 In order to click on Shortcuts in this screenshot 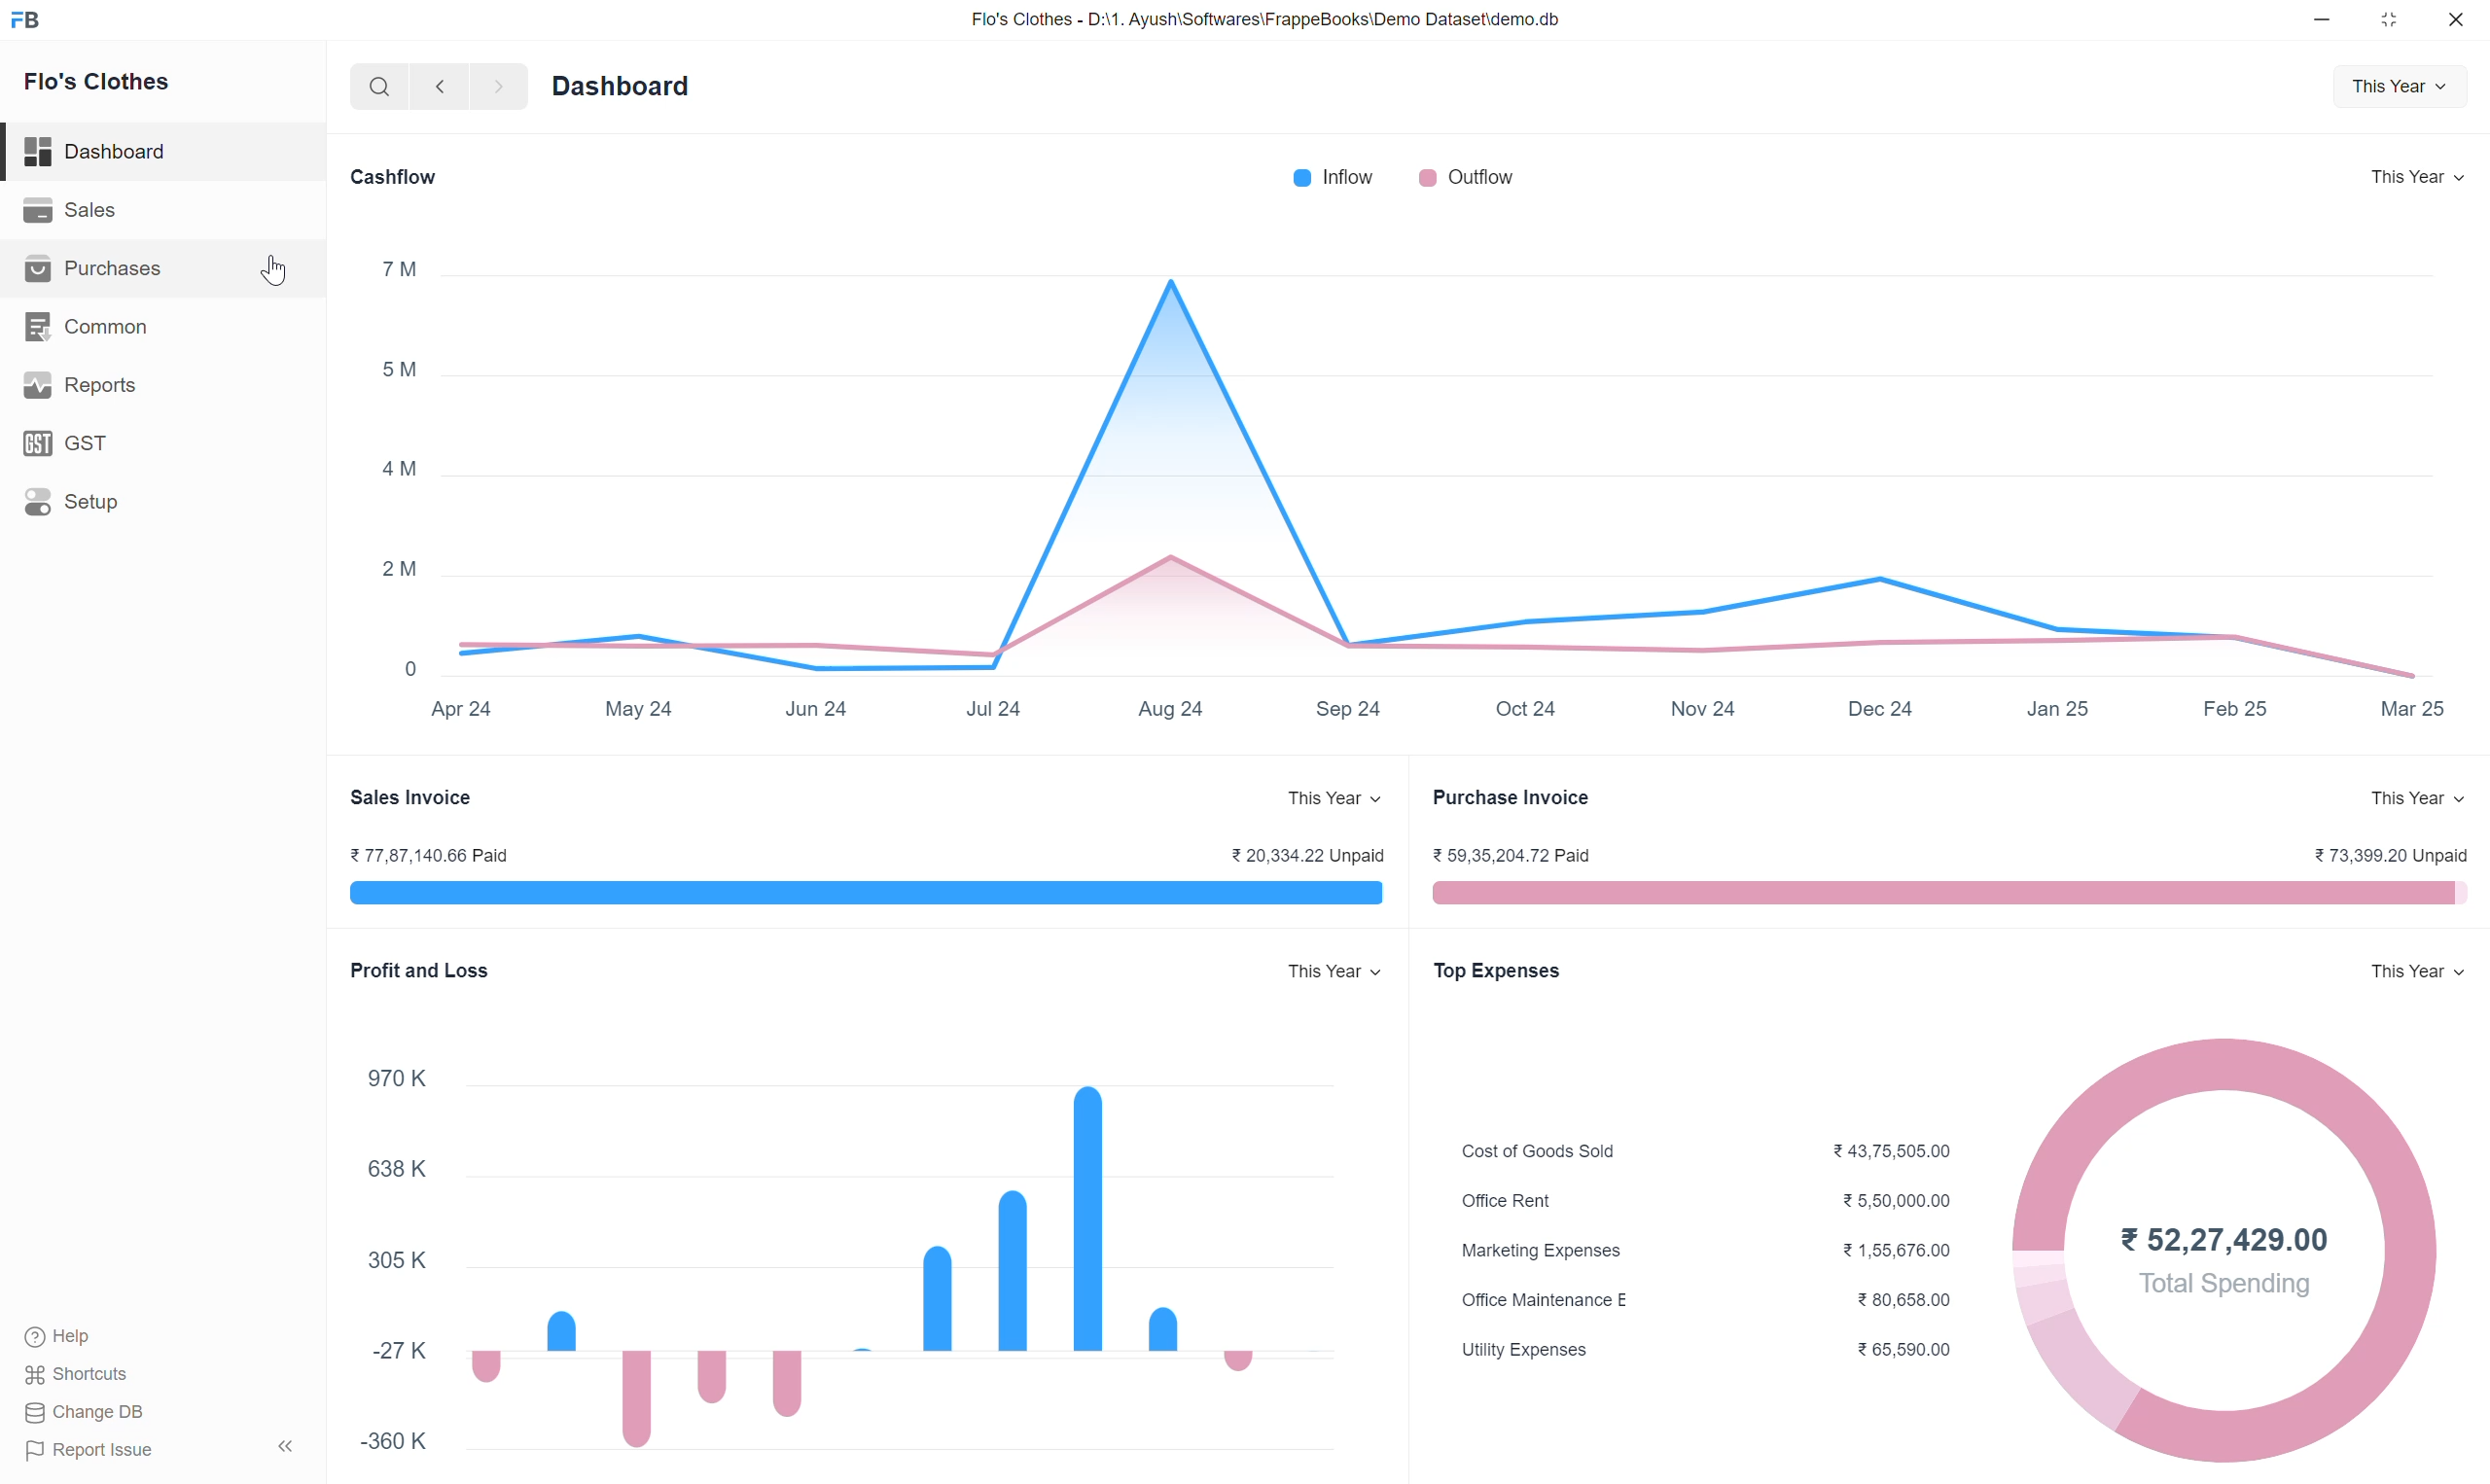, I will do `click(79, 1377)`.